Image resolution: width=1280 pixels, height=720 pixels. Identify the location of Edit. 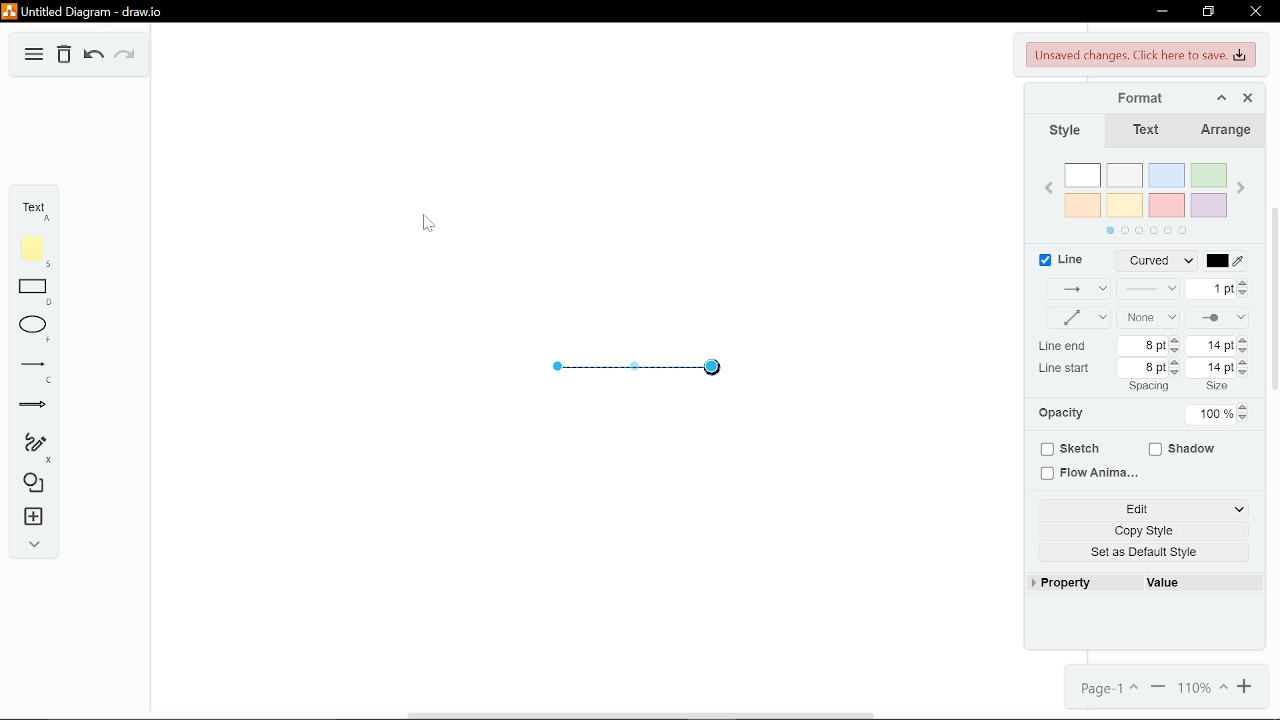
(1142, 509).